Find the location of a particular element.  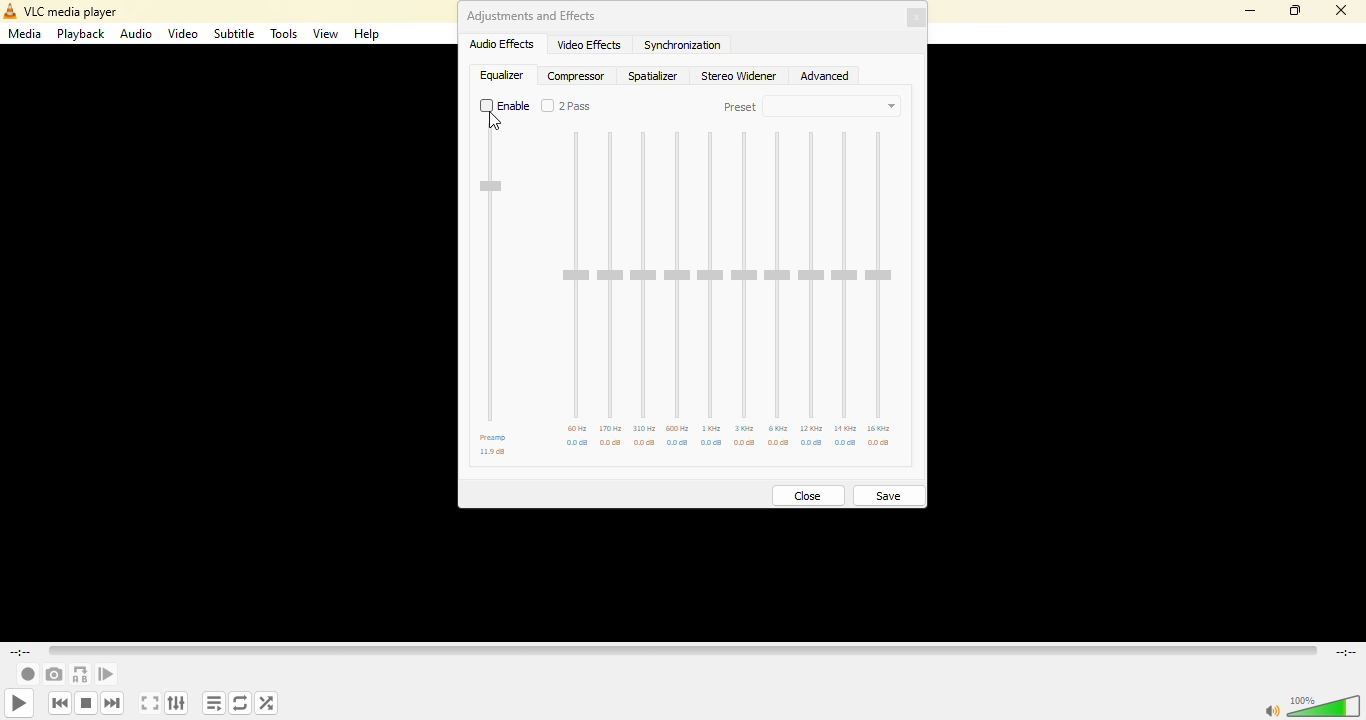

synchronization is located at coordinates (685, 46).